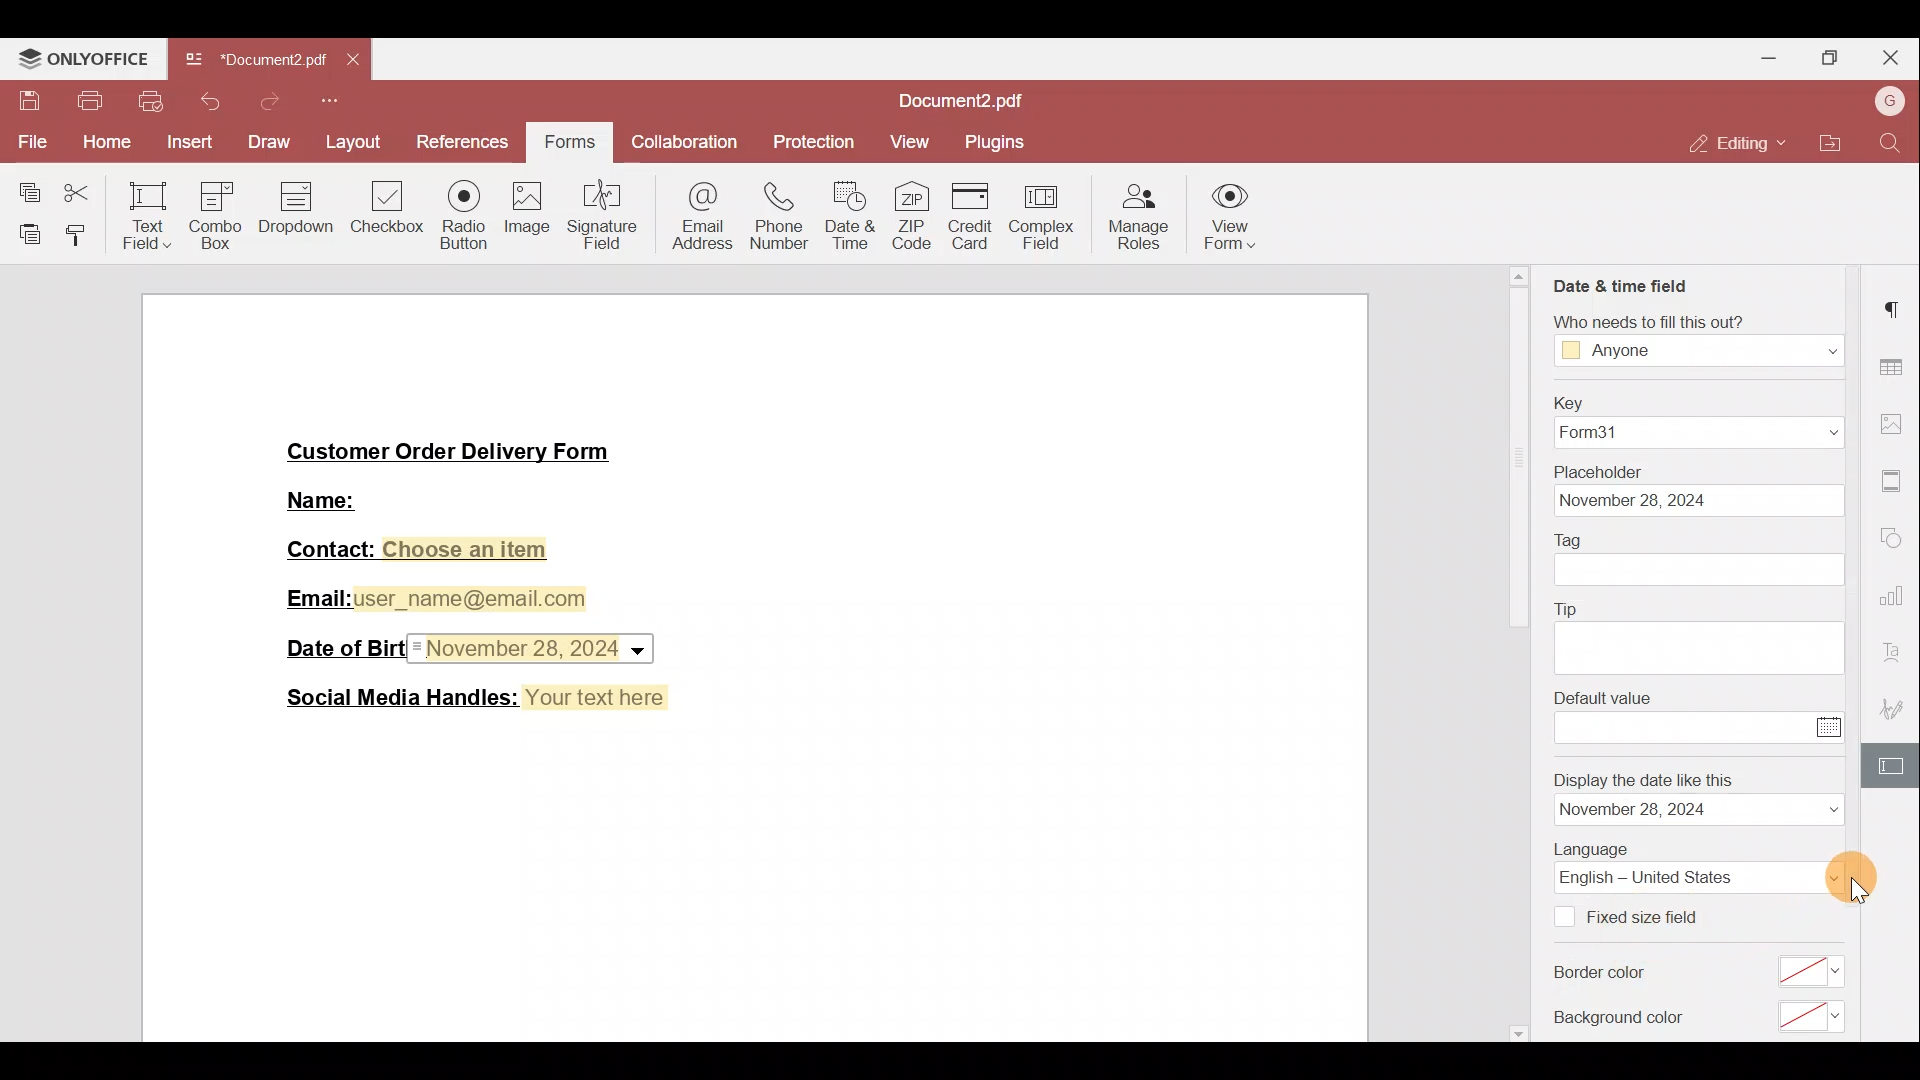 Image resolution: width=1920 pixels, height=1080 pixels. What do you see at coordinates (1811, 970) in the screenshot?
I see `select border color` at bounding box center [1811, 970].